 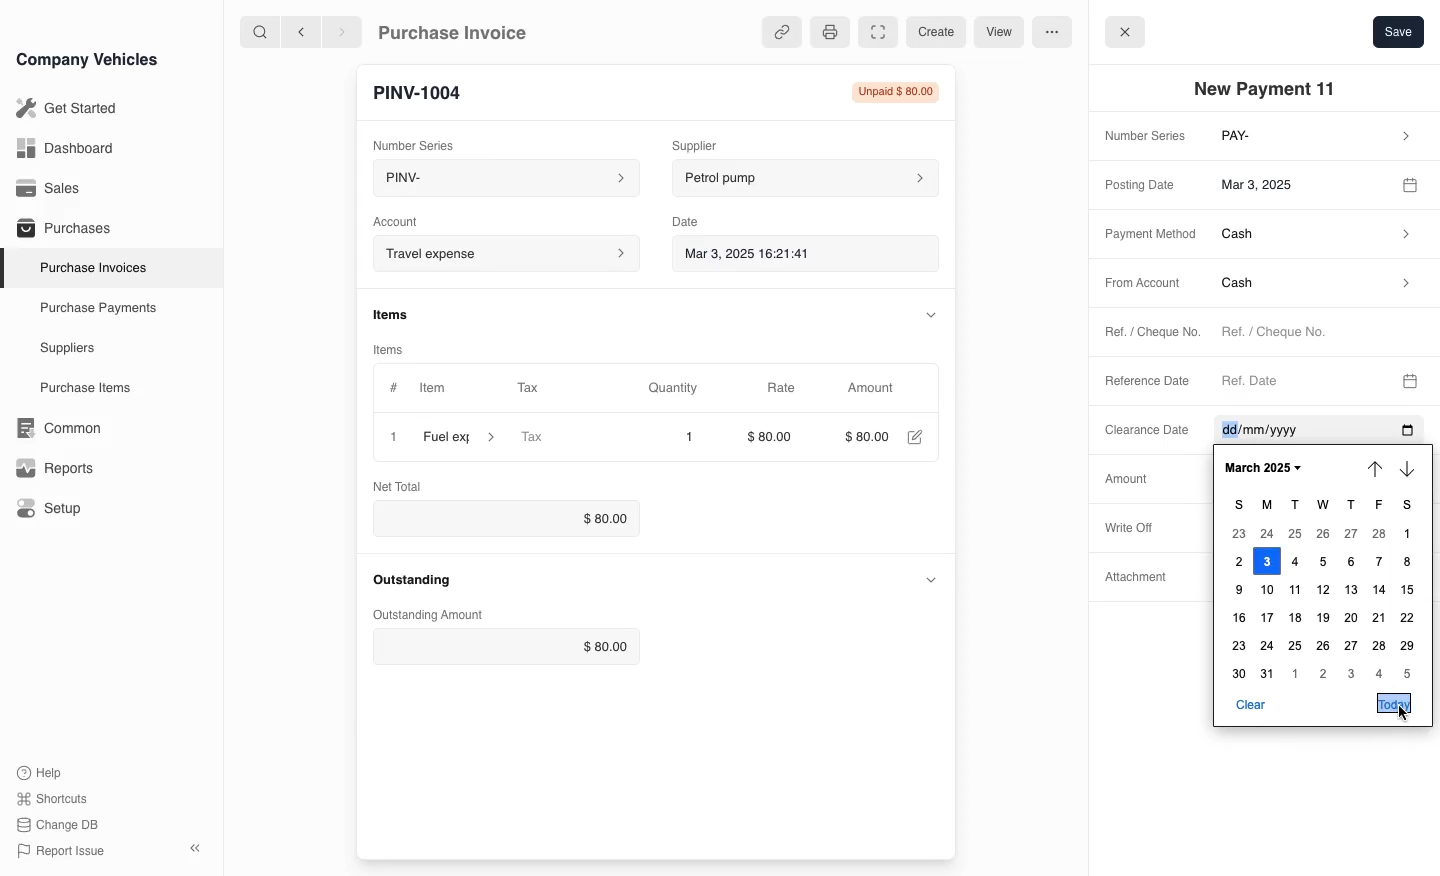 What do you see at coordinates (1300, 379) in the screenshot?
I see `ref date` at bounding box center [1300, 379].